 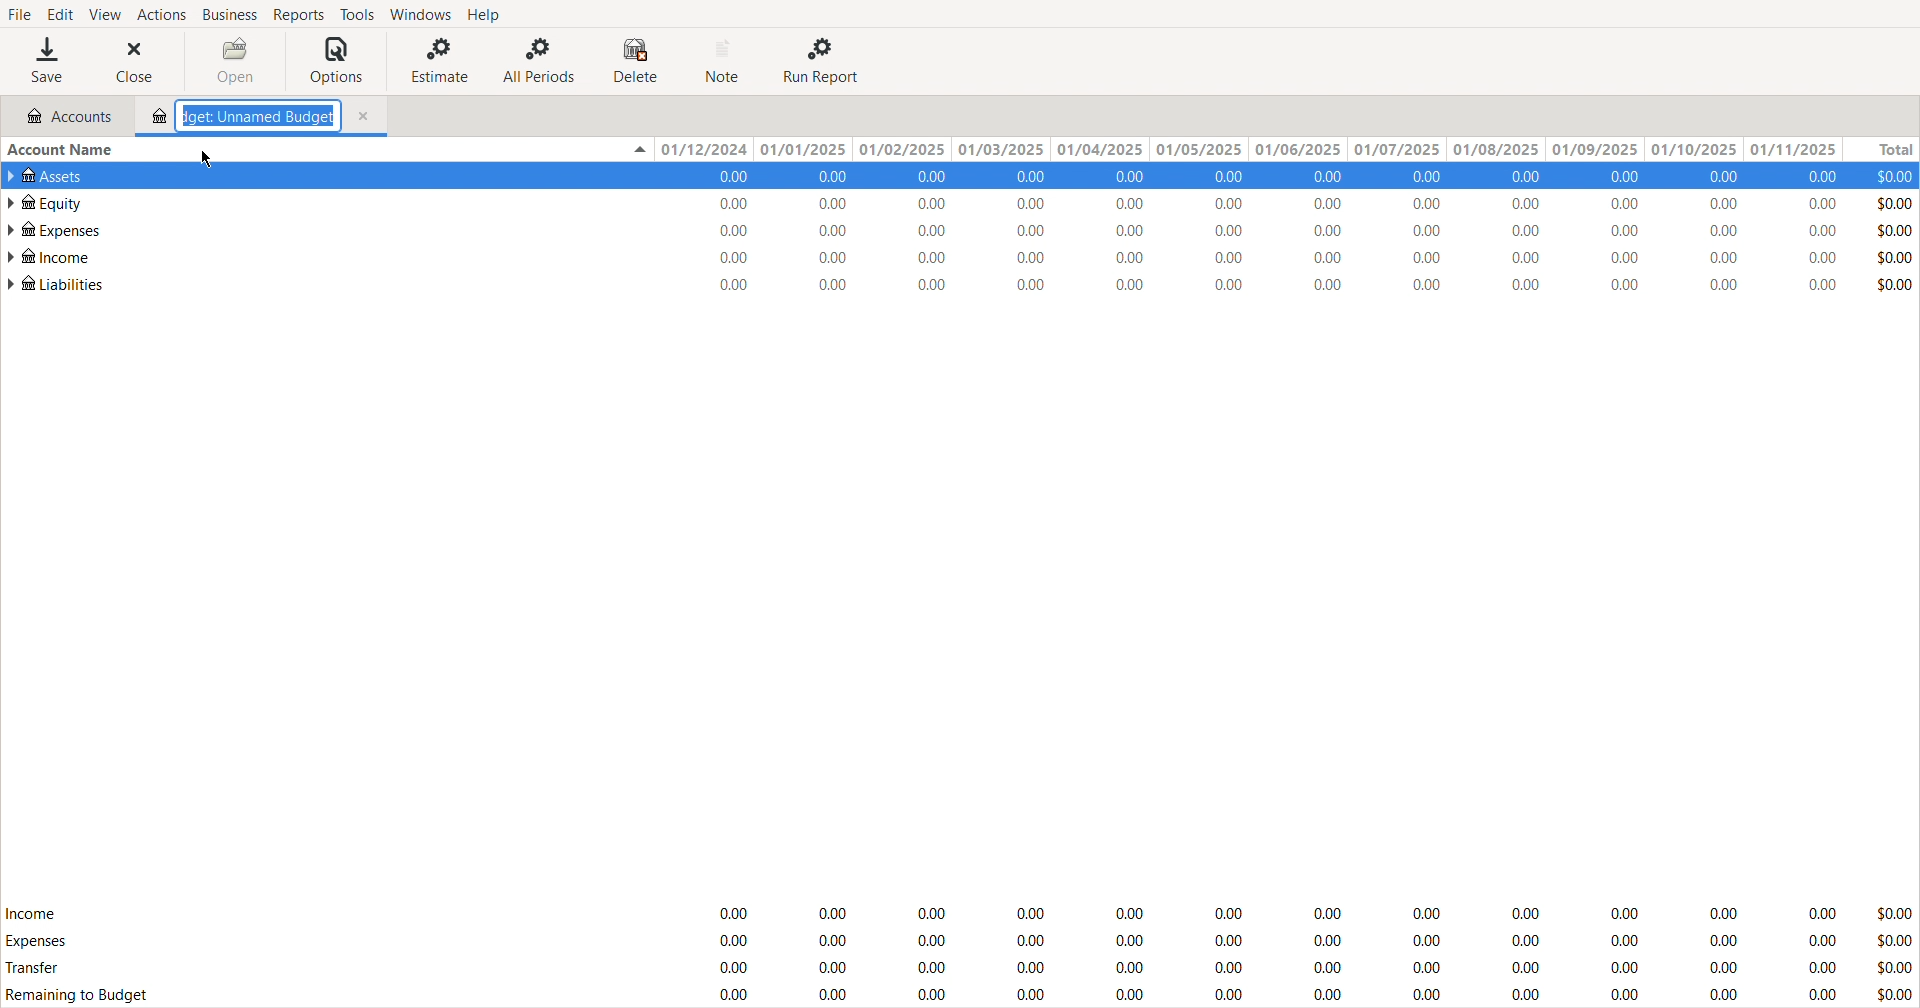 I want to click on Actions, so click(x=161, y=13).